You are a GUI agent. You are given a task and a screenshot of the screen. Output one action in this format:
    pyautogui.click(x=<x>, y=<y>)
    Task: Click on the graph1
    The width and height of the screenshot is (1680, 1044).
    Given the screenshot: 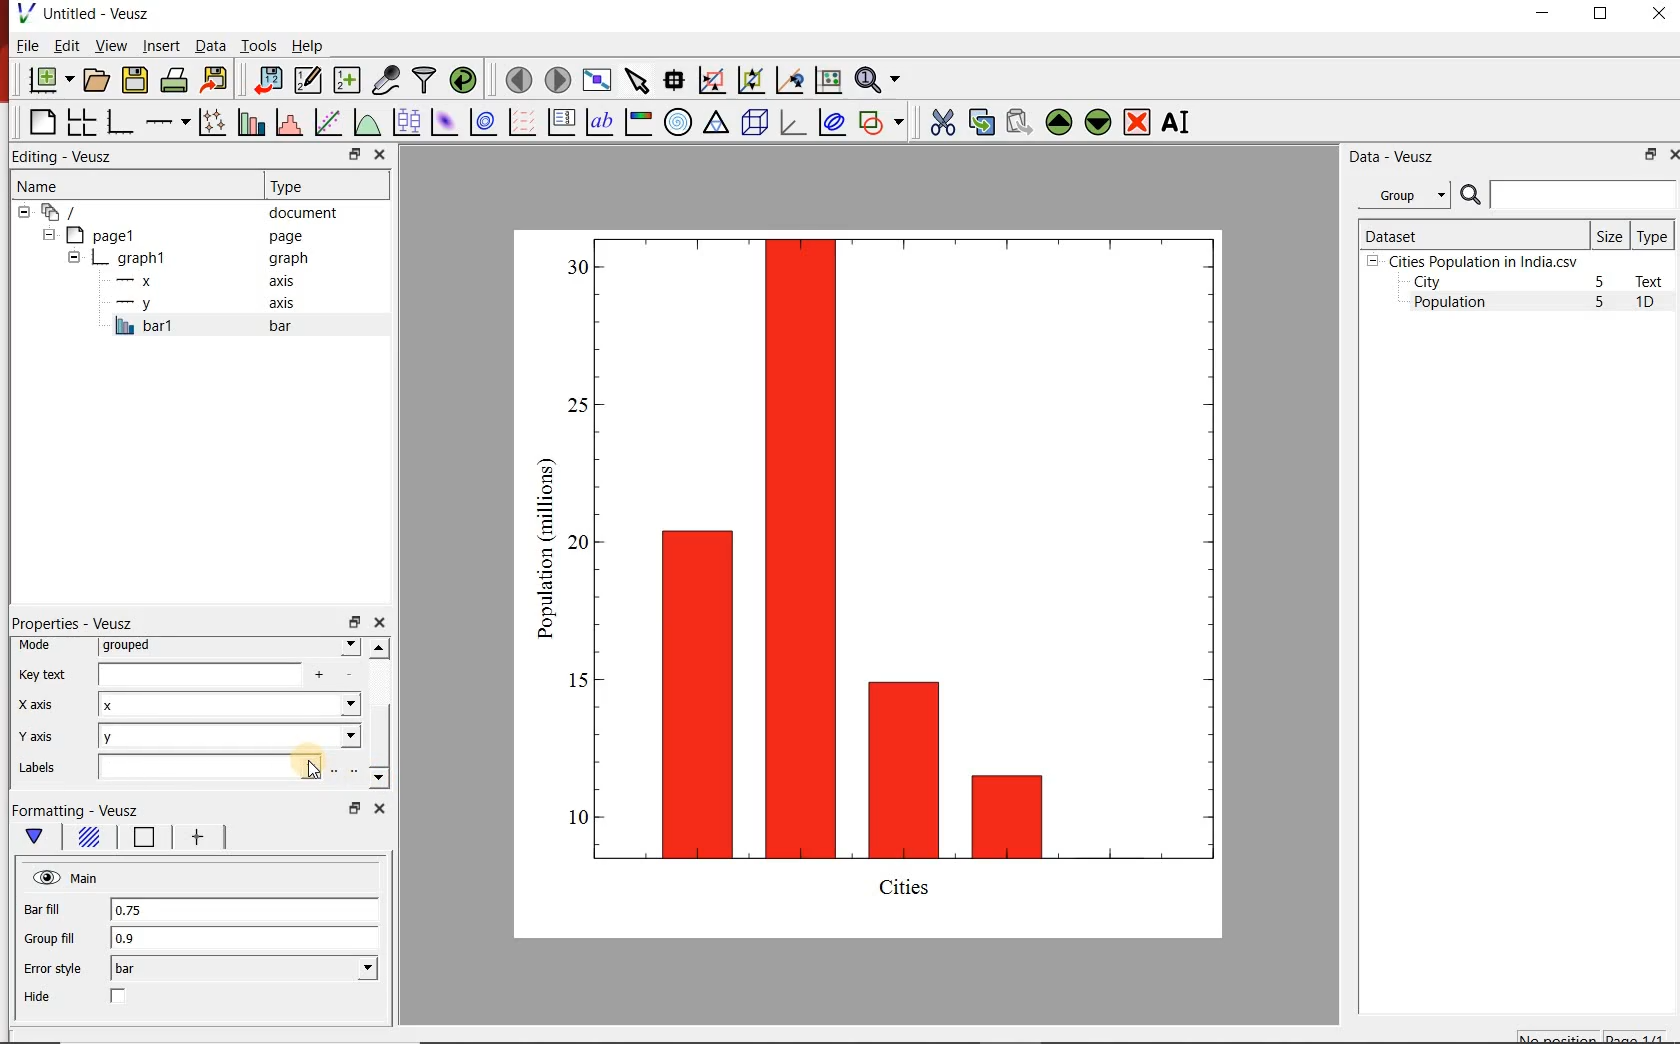 What is the action you would take?
    pyautogui.click(x=191, y=258)
    